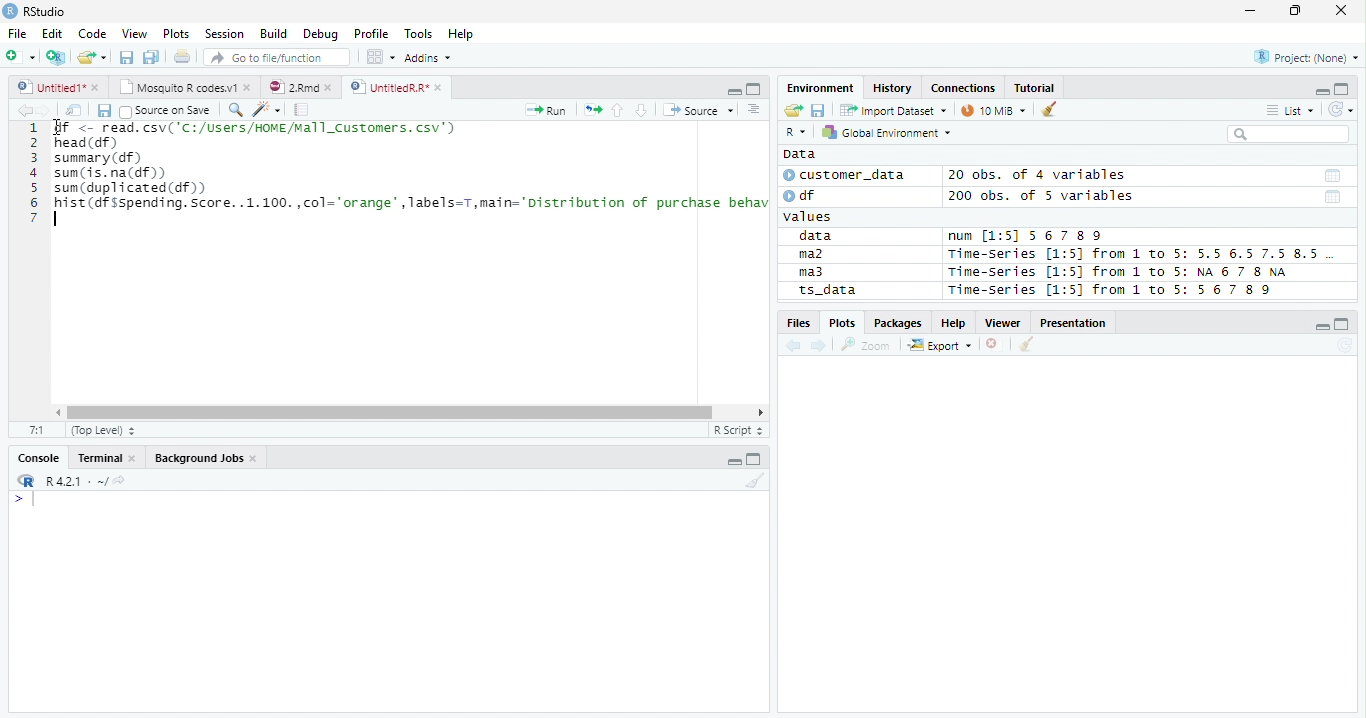  Describe the element at coordinates (234, 109) in the screenshot. I see `Find/Replace` at that location.